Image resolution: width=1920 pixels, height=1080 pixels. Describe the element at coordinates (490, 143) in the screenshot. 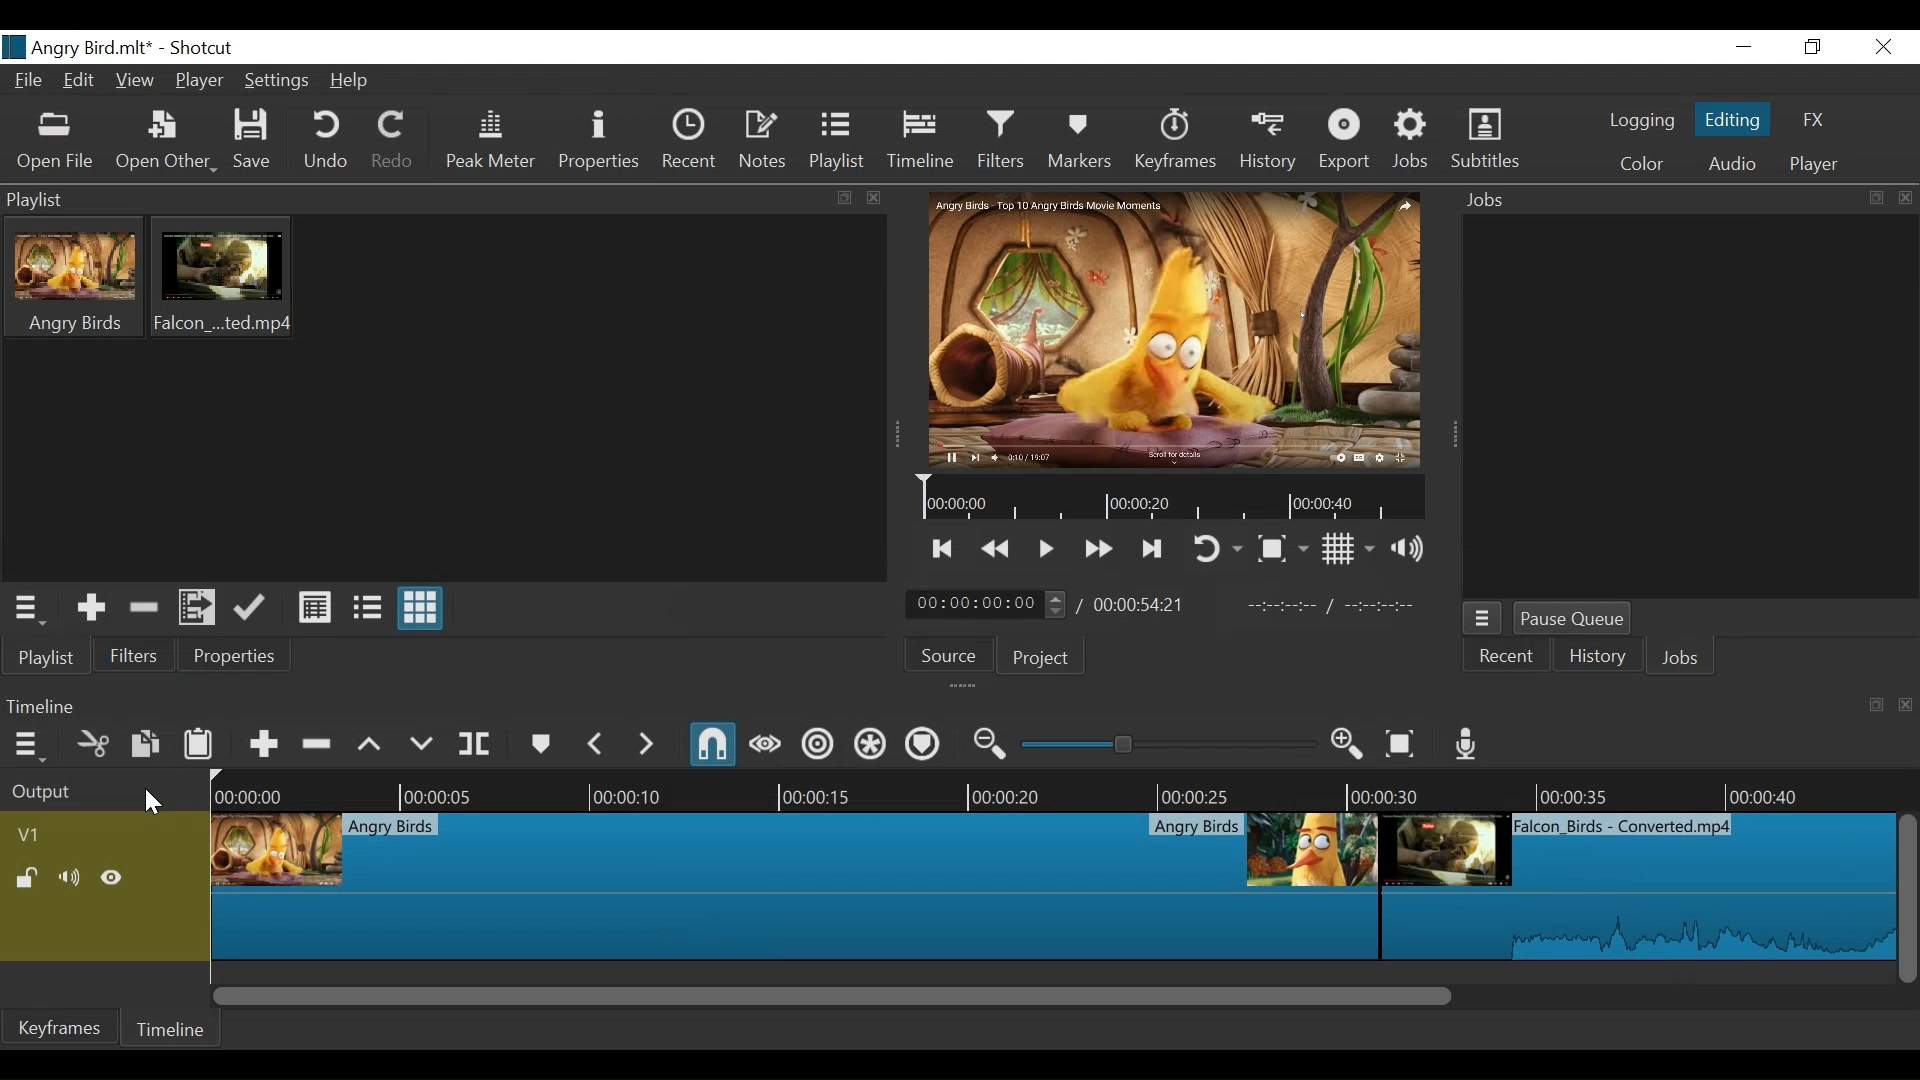

I see `Peak Meter` at that location.